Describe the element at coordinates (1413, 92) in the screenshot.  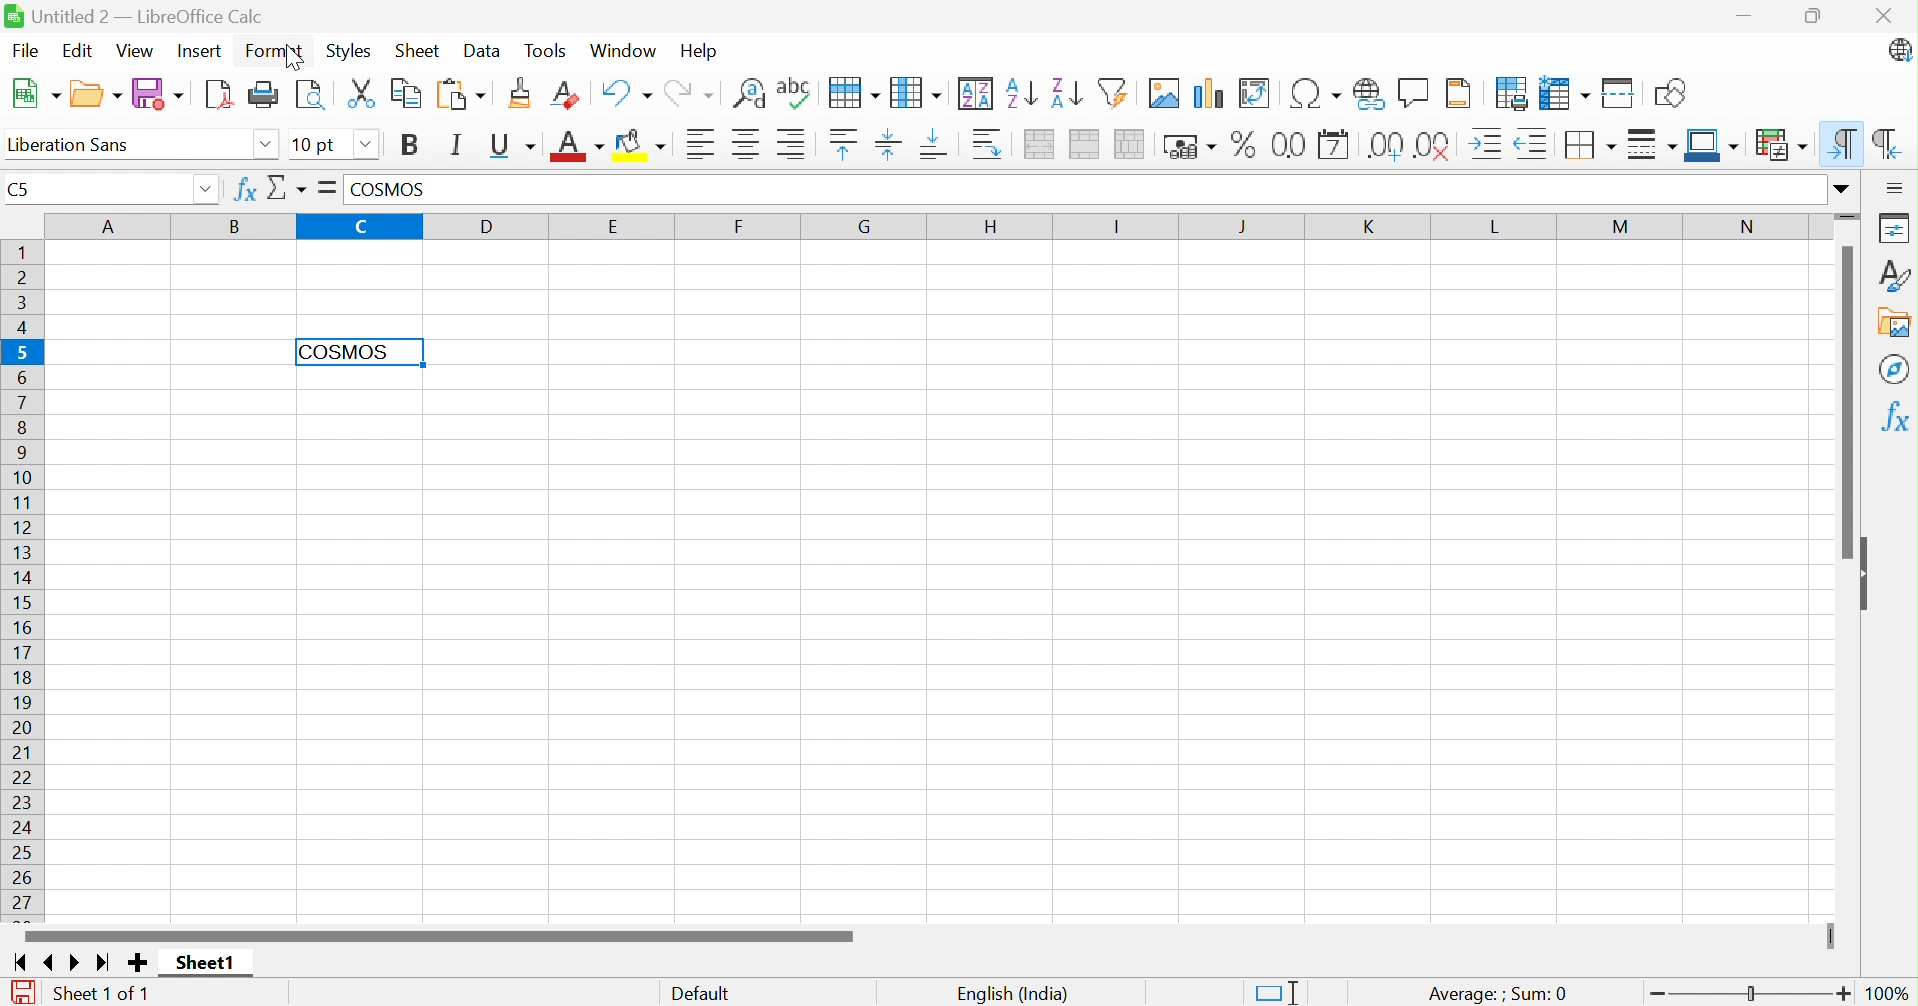
I see `Insert Comment` at that location.